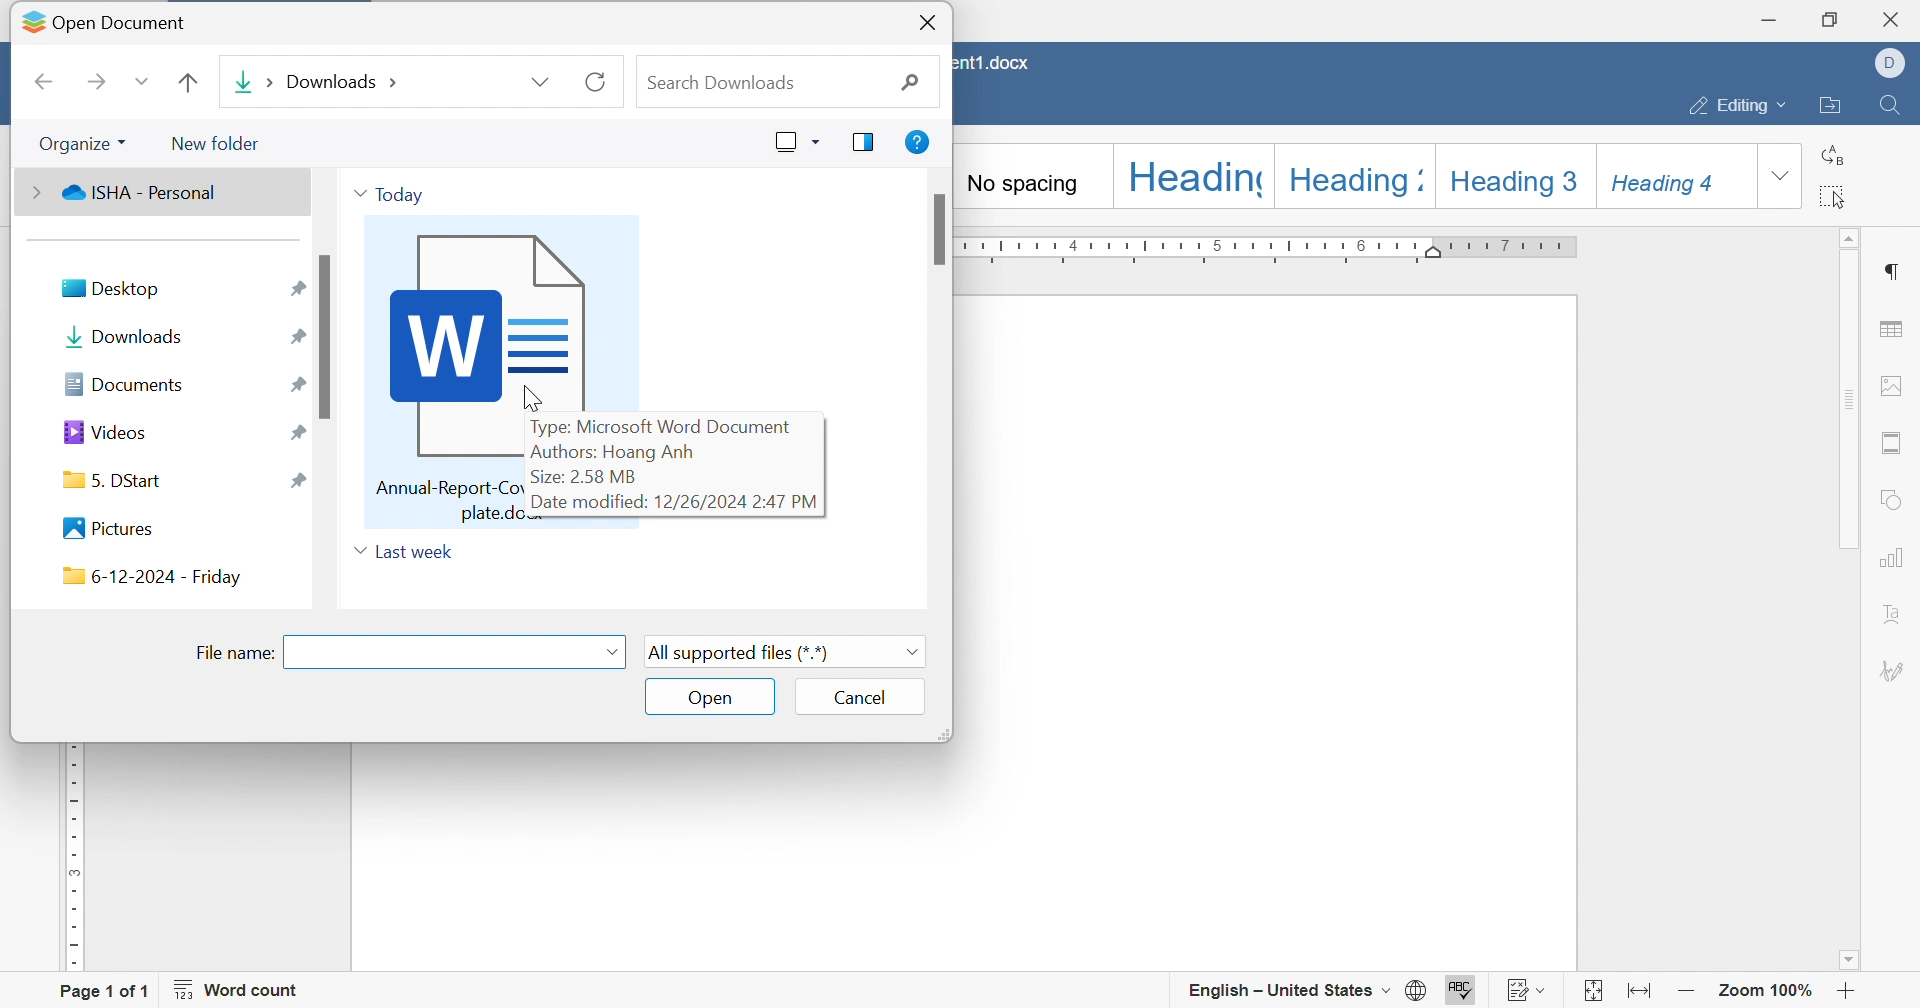 The height and width of the screenshot is (1008, 1920). I want to click on documents, so click(132, 383).